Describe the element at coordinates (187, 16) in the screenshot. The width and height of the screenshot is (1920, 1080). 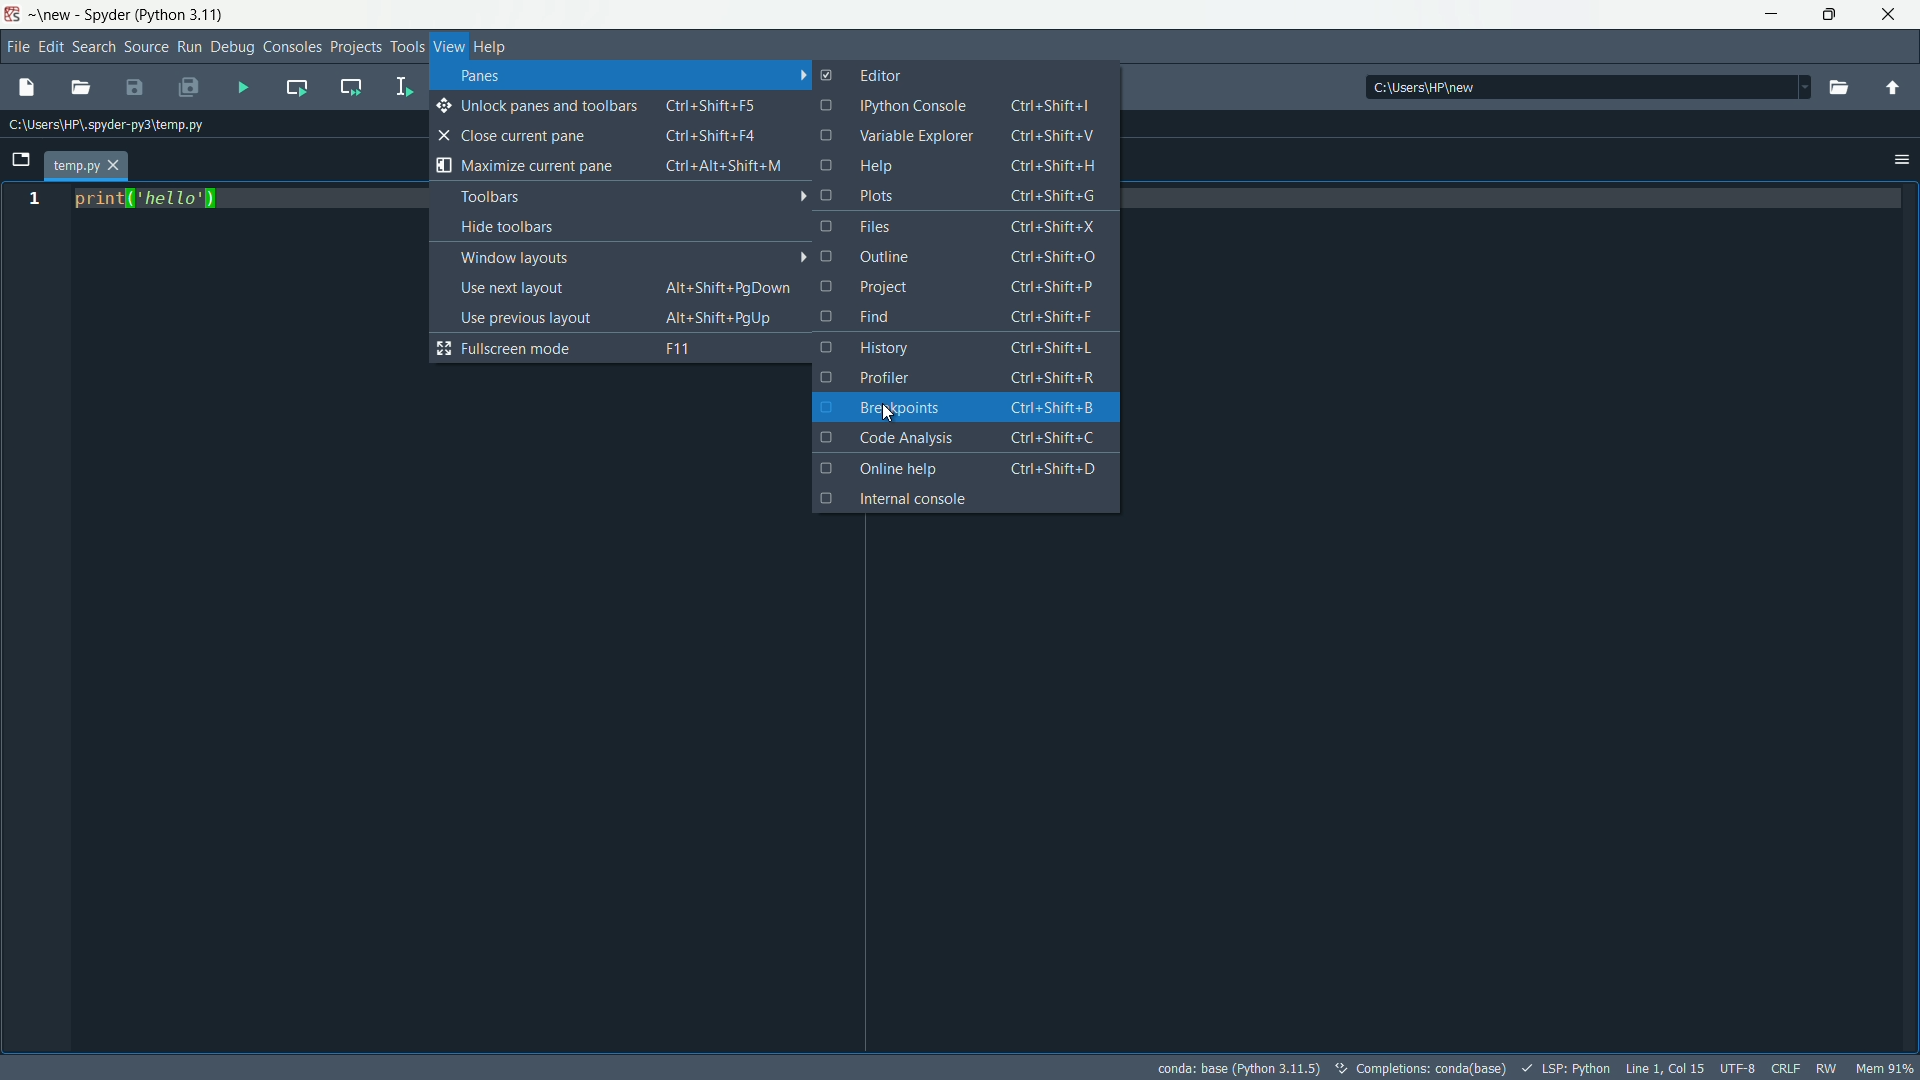
I see `python 3.11` at that location.